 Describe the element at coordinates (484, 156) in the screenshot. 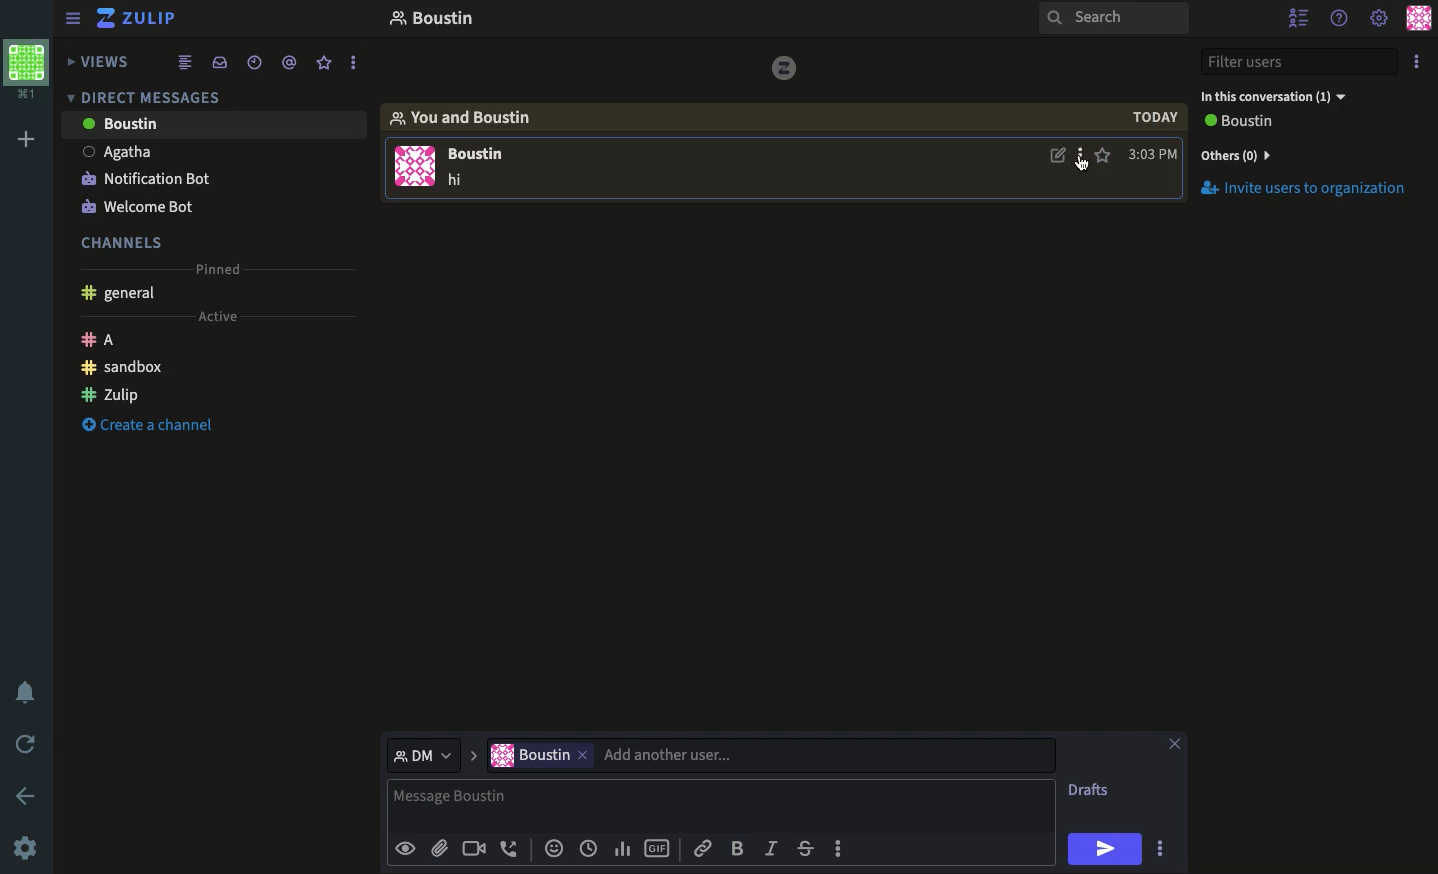

I see `USER` at that location.